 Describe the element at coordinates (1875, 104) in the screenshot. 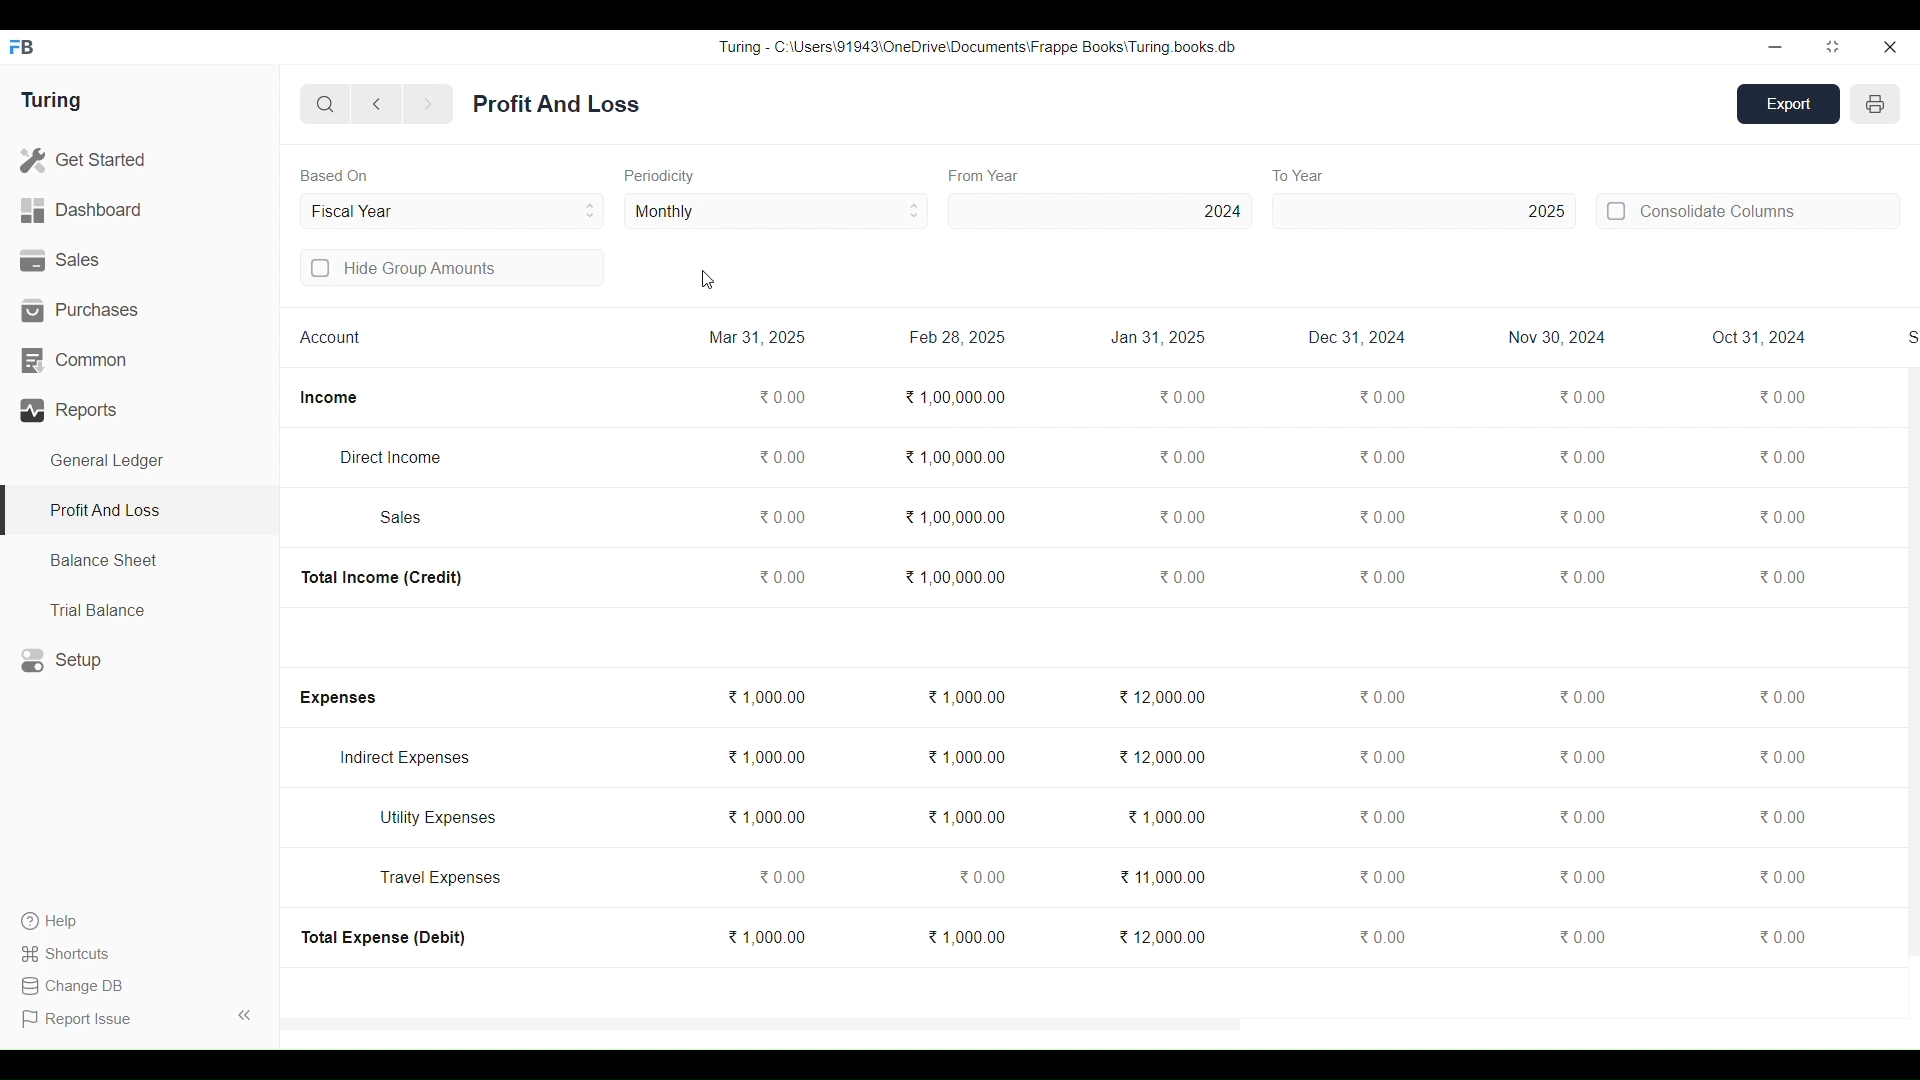

I see `Open report print view` at that location.